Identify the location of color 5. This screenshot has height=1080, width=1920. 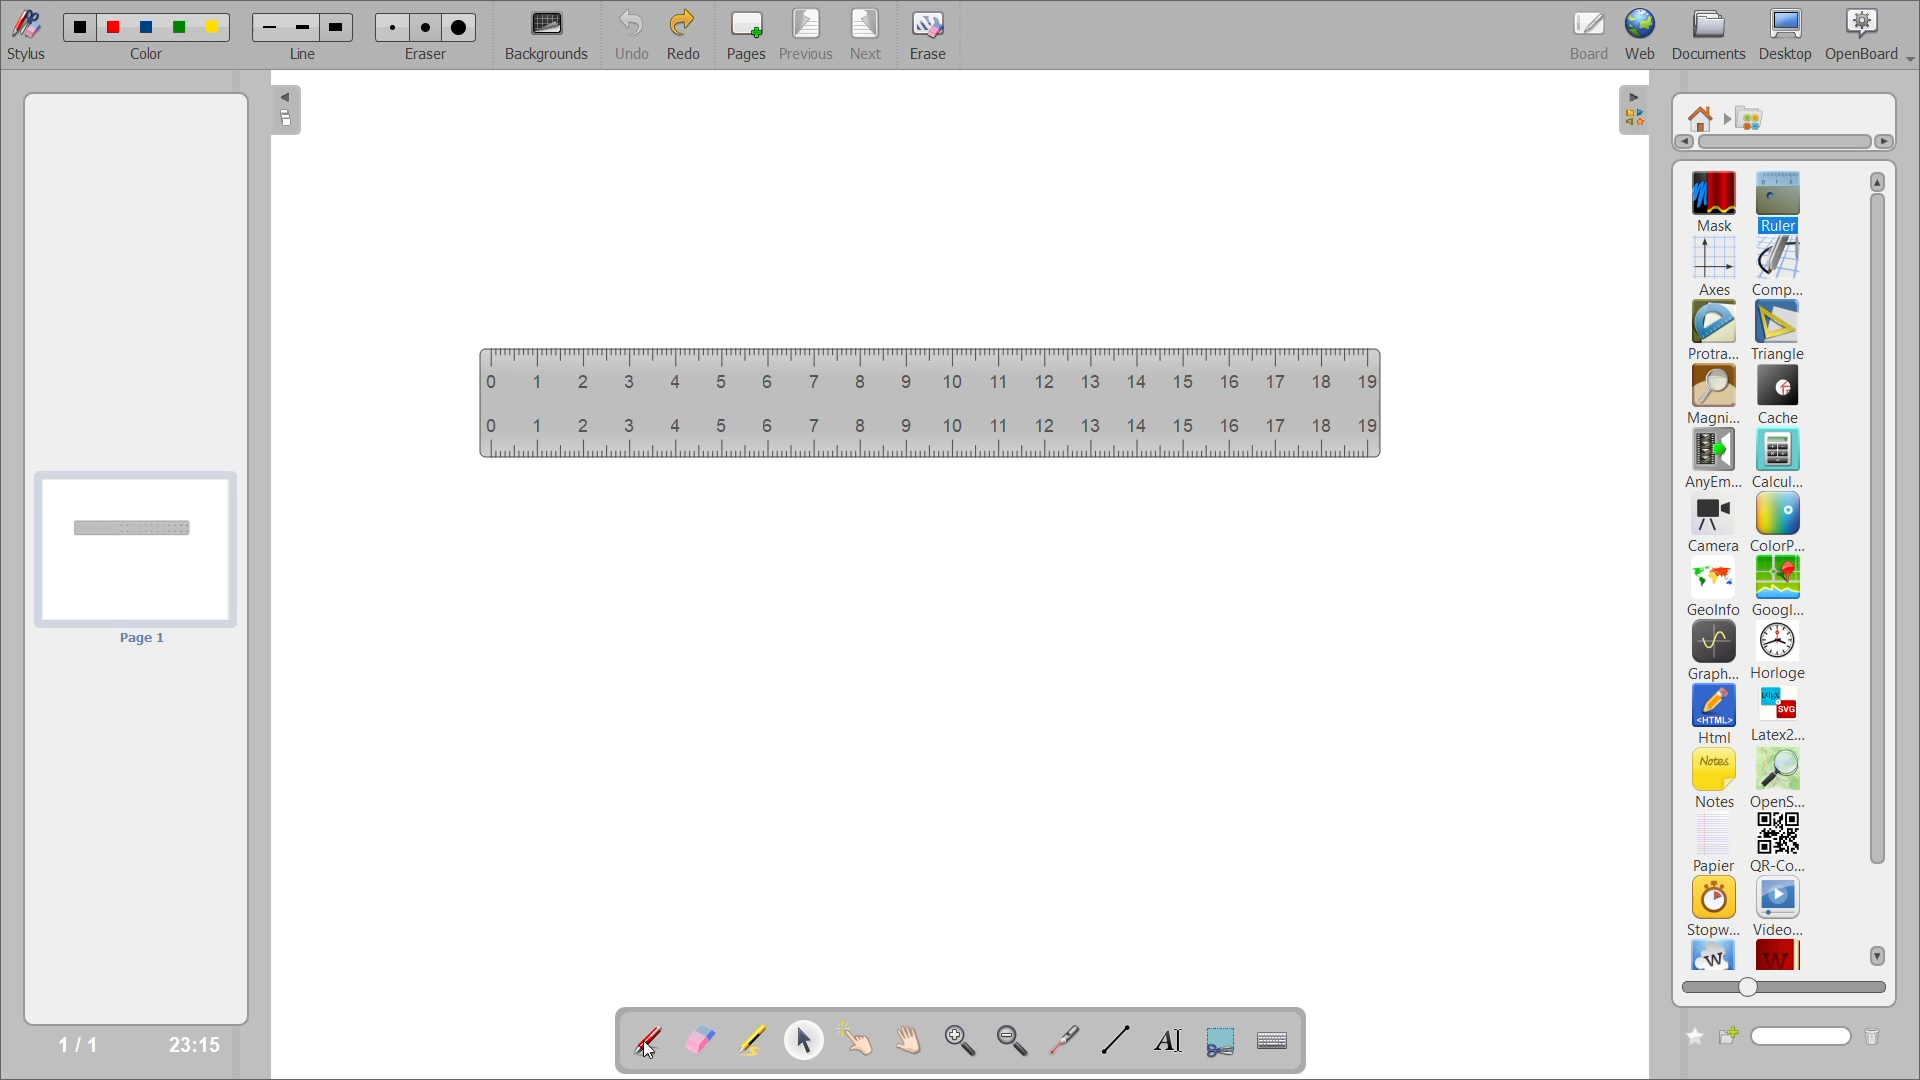
(210, 26).